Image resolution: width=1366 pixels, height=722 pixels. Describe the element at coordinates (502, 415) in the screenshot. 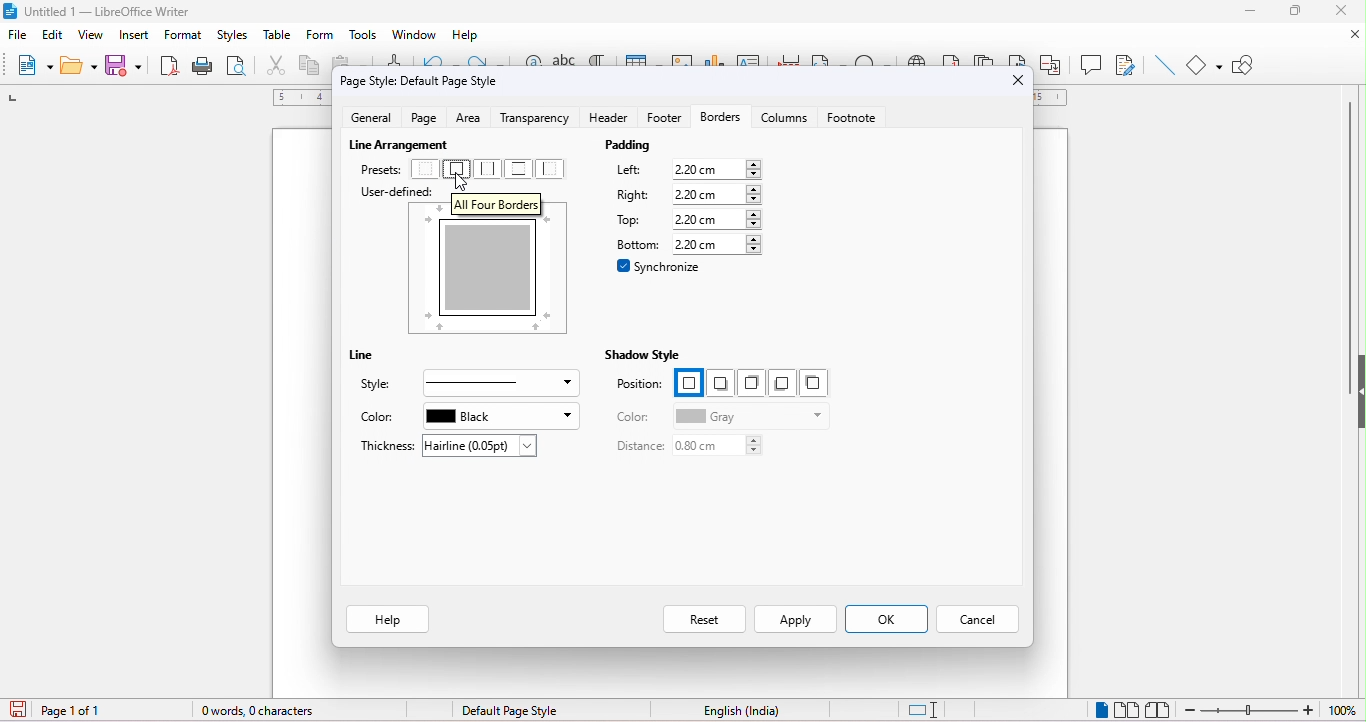

I see `black` at that location.